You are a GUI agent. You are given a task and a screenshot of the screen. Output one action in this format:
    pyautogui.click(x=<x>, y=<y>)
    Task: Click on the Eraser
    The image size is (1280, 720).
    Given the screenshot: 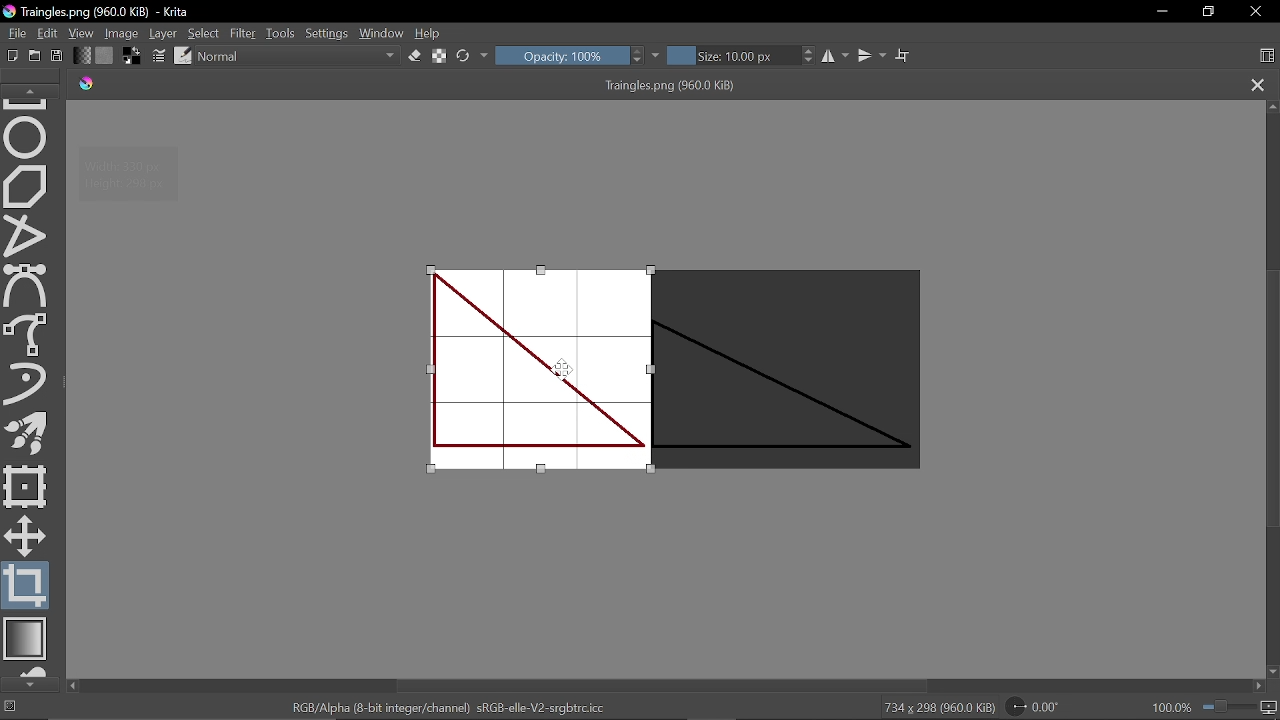 What is the action you would take?
    pyautogui.click(x=414, y=56)
    